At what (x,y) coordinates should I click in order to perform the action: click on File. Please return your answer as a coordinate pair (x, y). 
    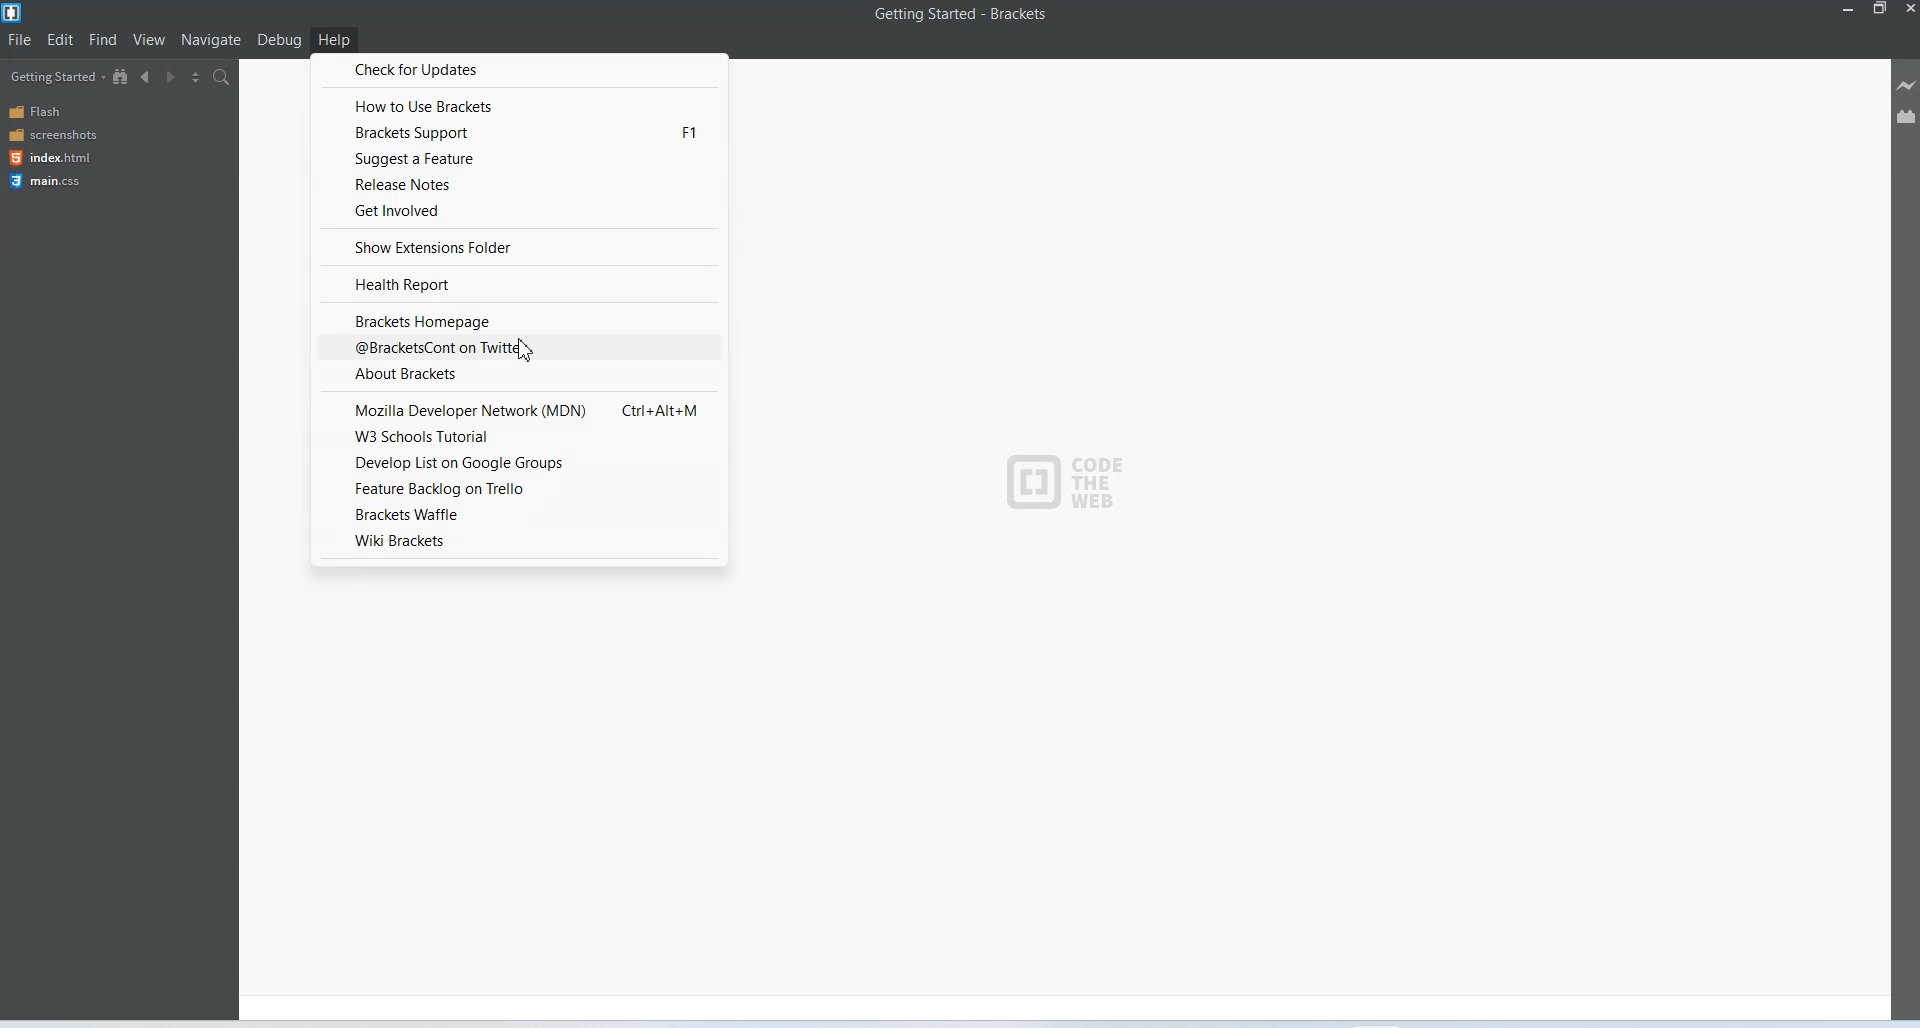
    Looking at the image, I should click on (20, 39).